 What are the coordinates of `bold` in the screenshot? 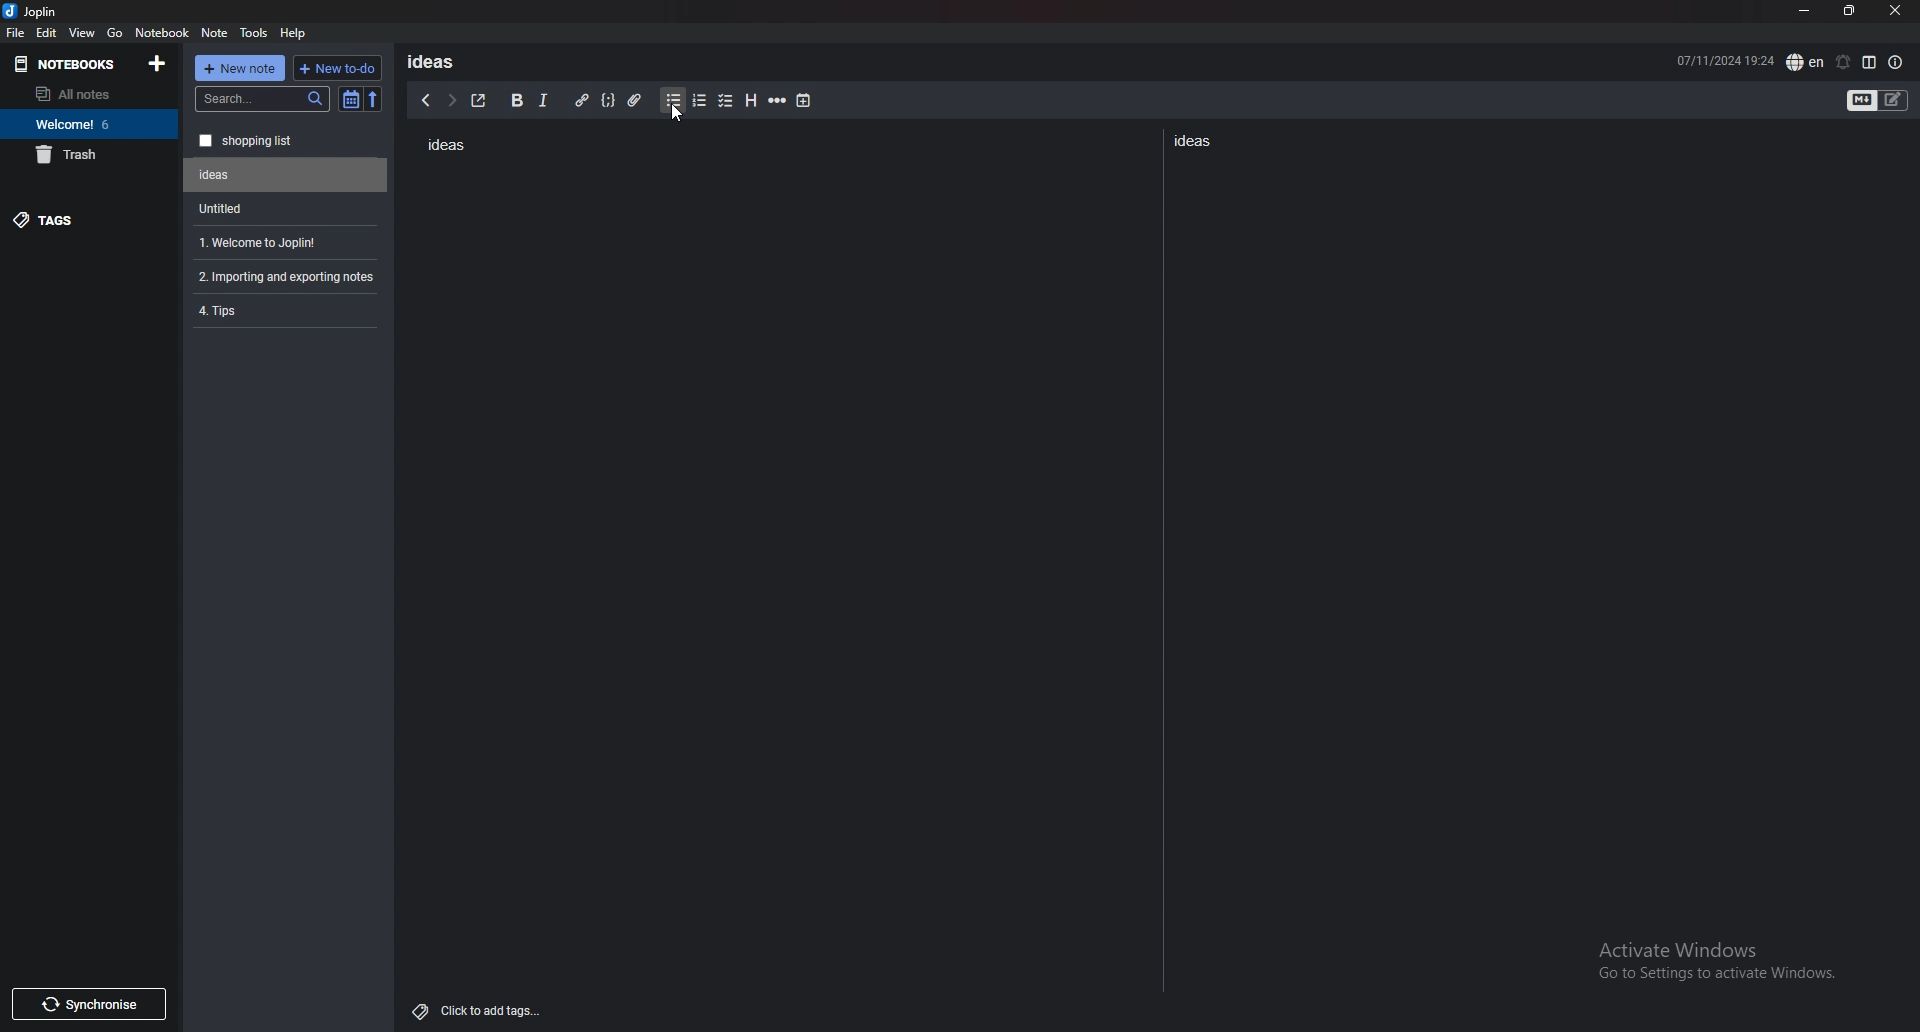 It's located at (515, 101).